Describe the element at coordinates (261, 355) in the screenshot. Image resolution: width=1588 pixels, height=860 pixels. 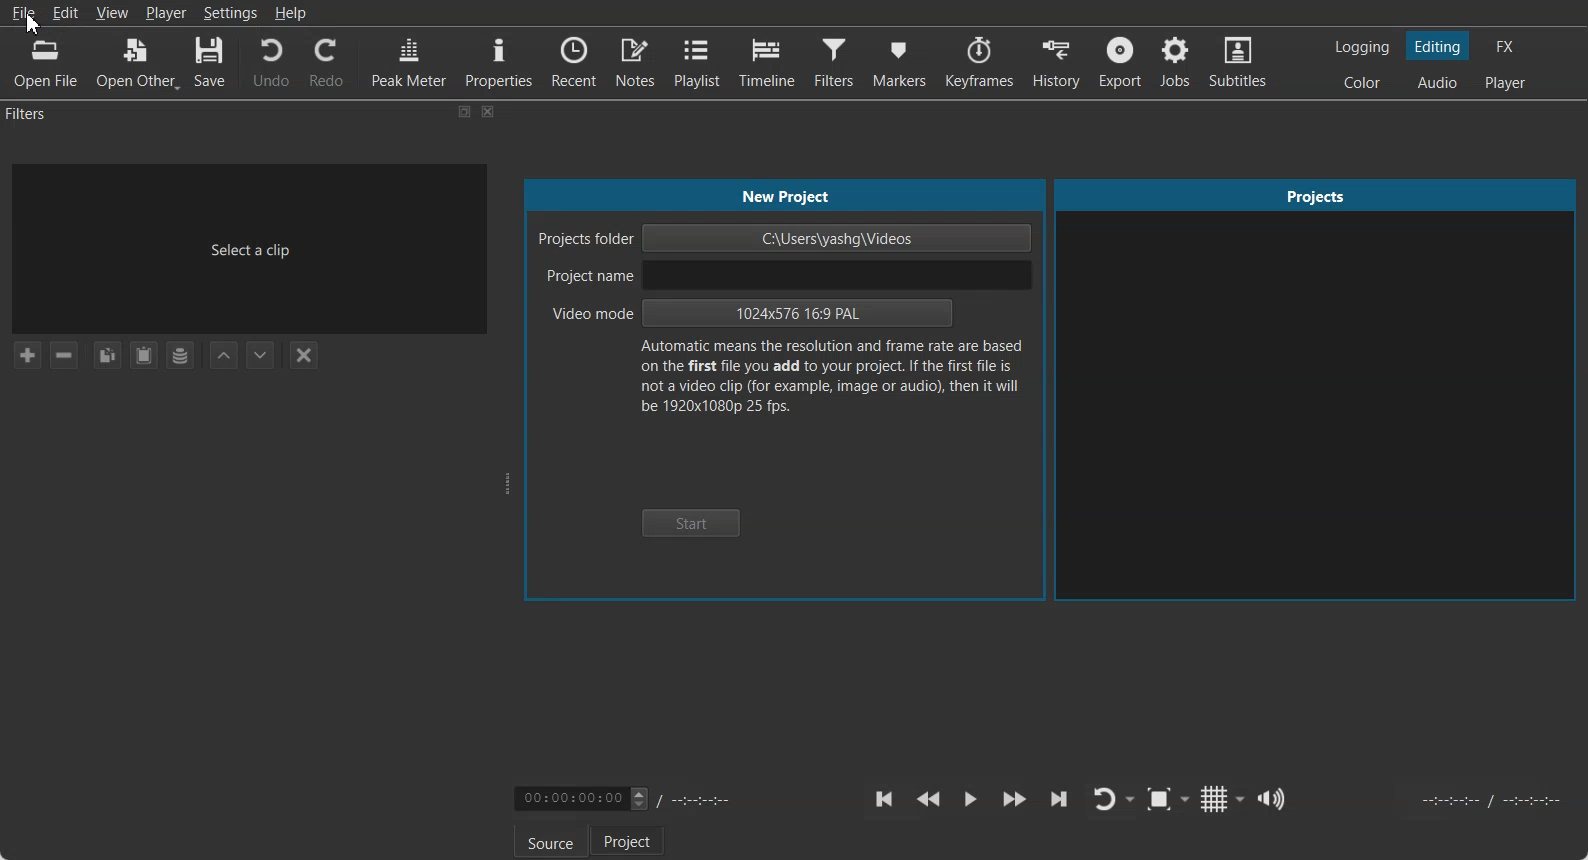
I see `Move filter Down` at that location.